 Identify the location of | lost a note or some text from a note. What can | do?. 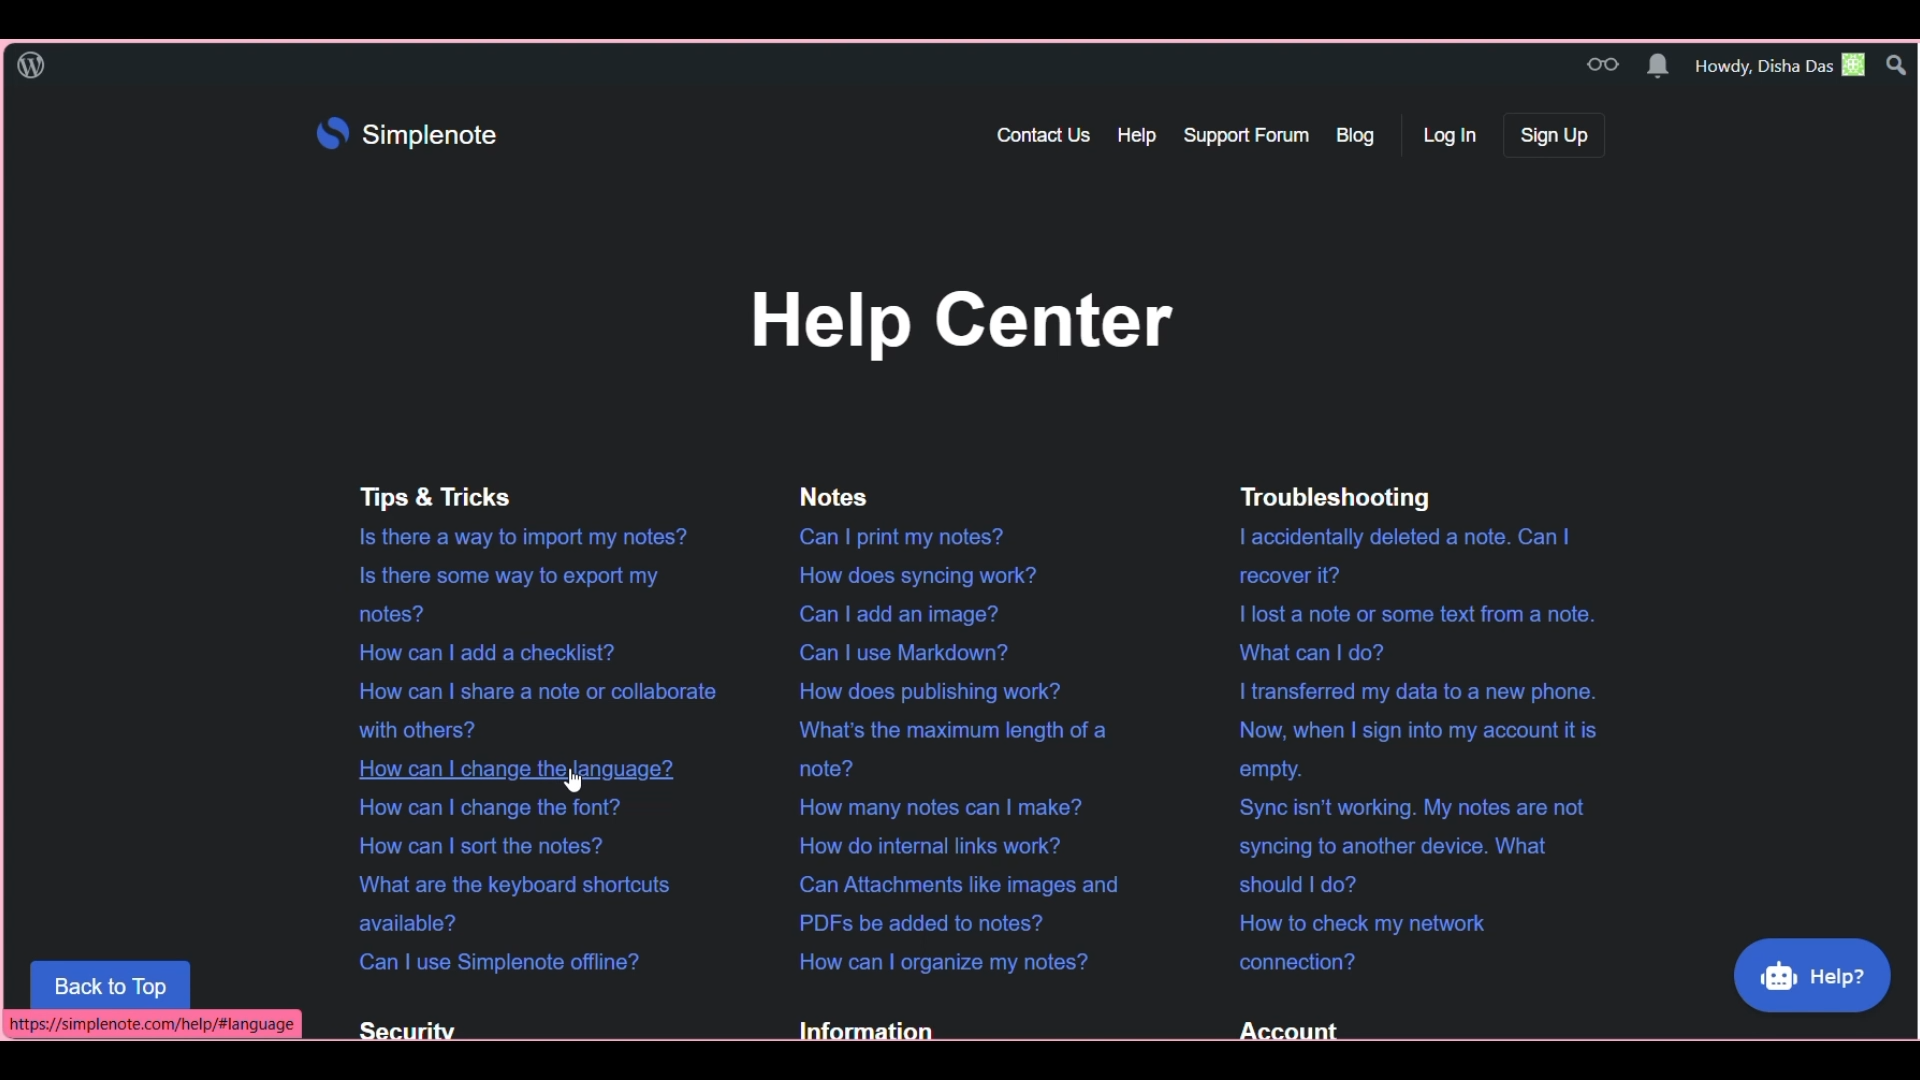
(1409, 629).